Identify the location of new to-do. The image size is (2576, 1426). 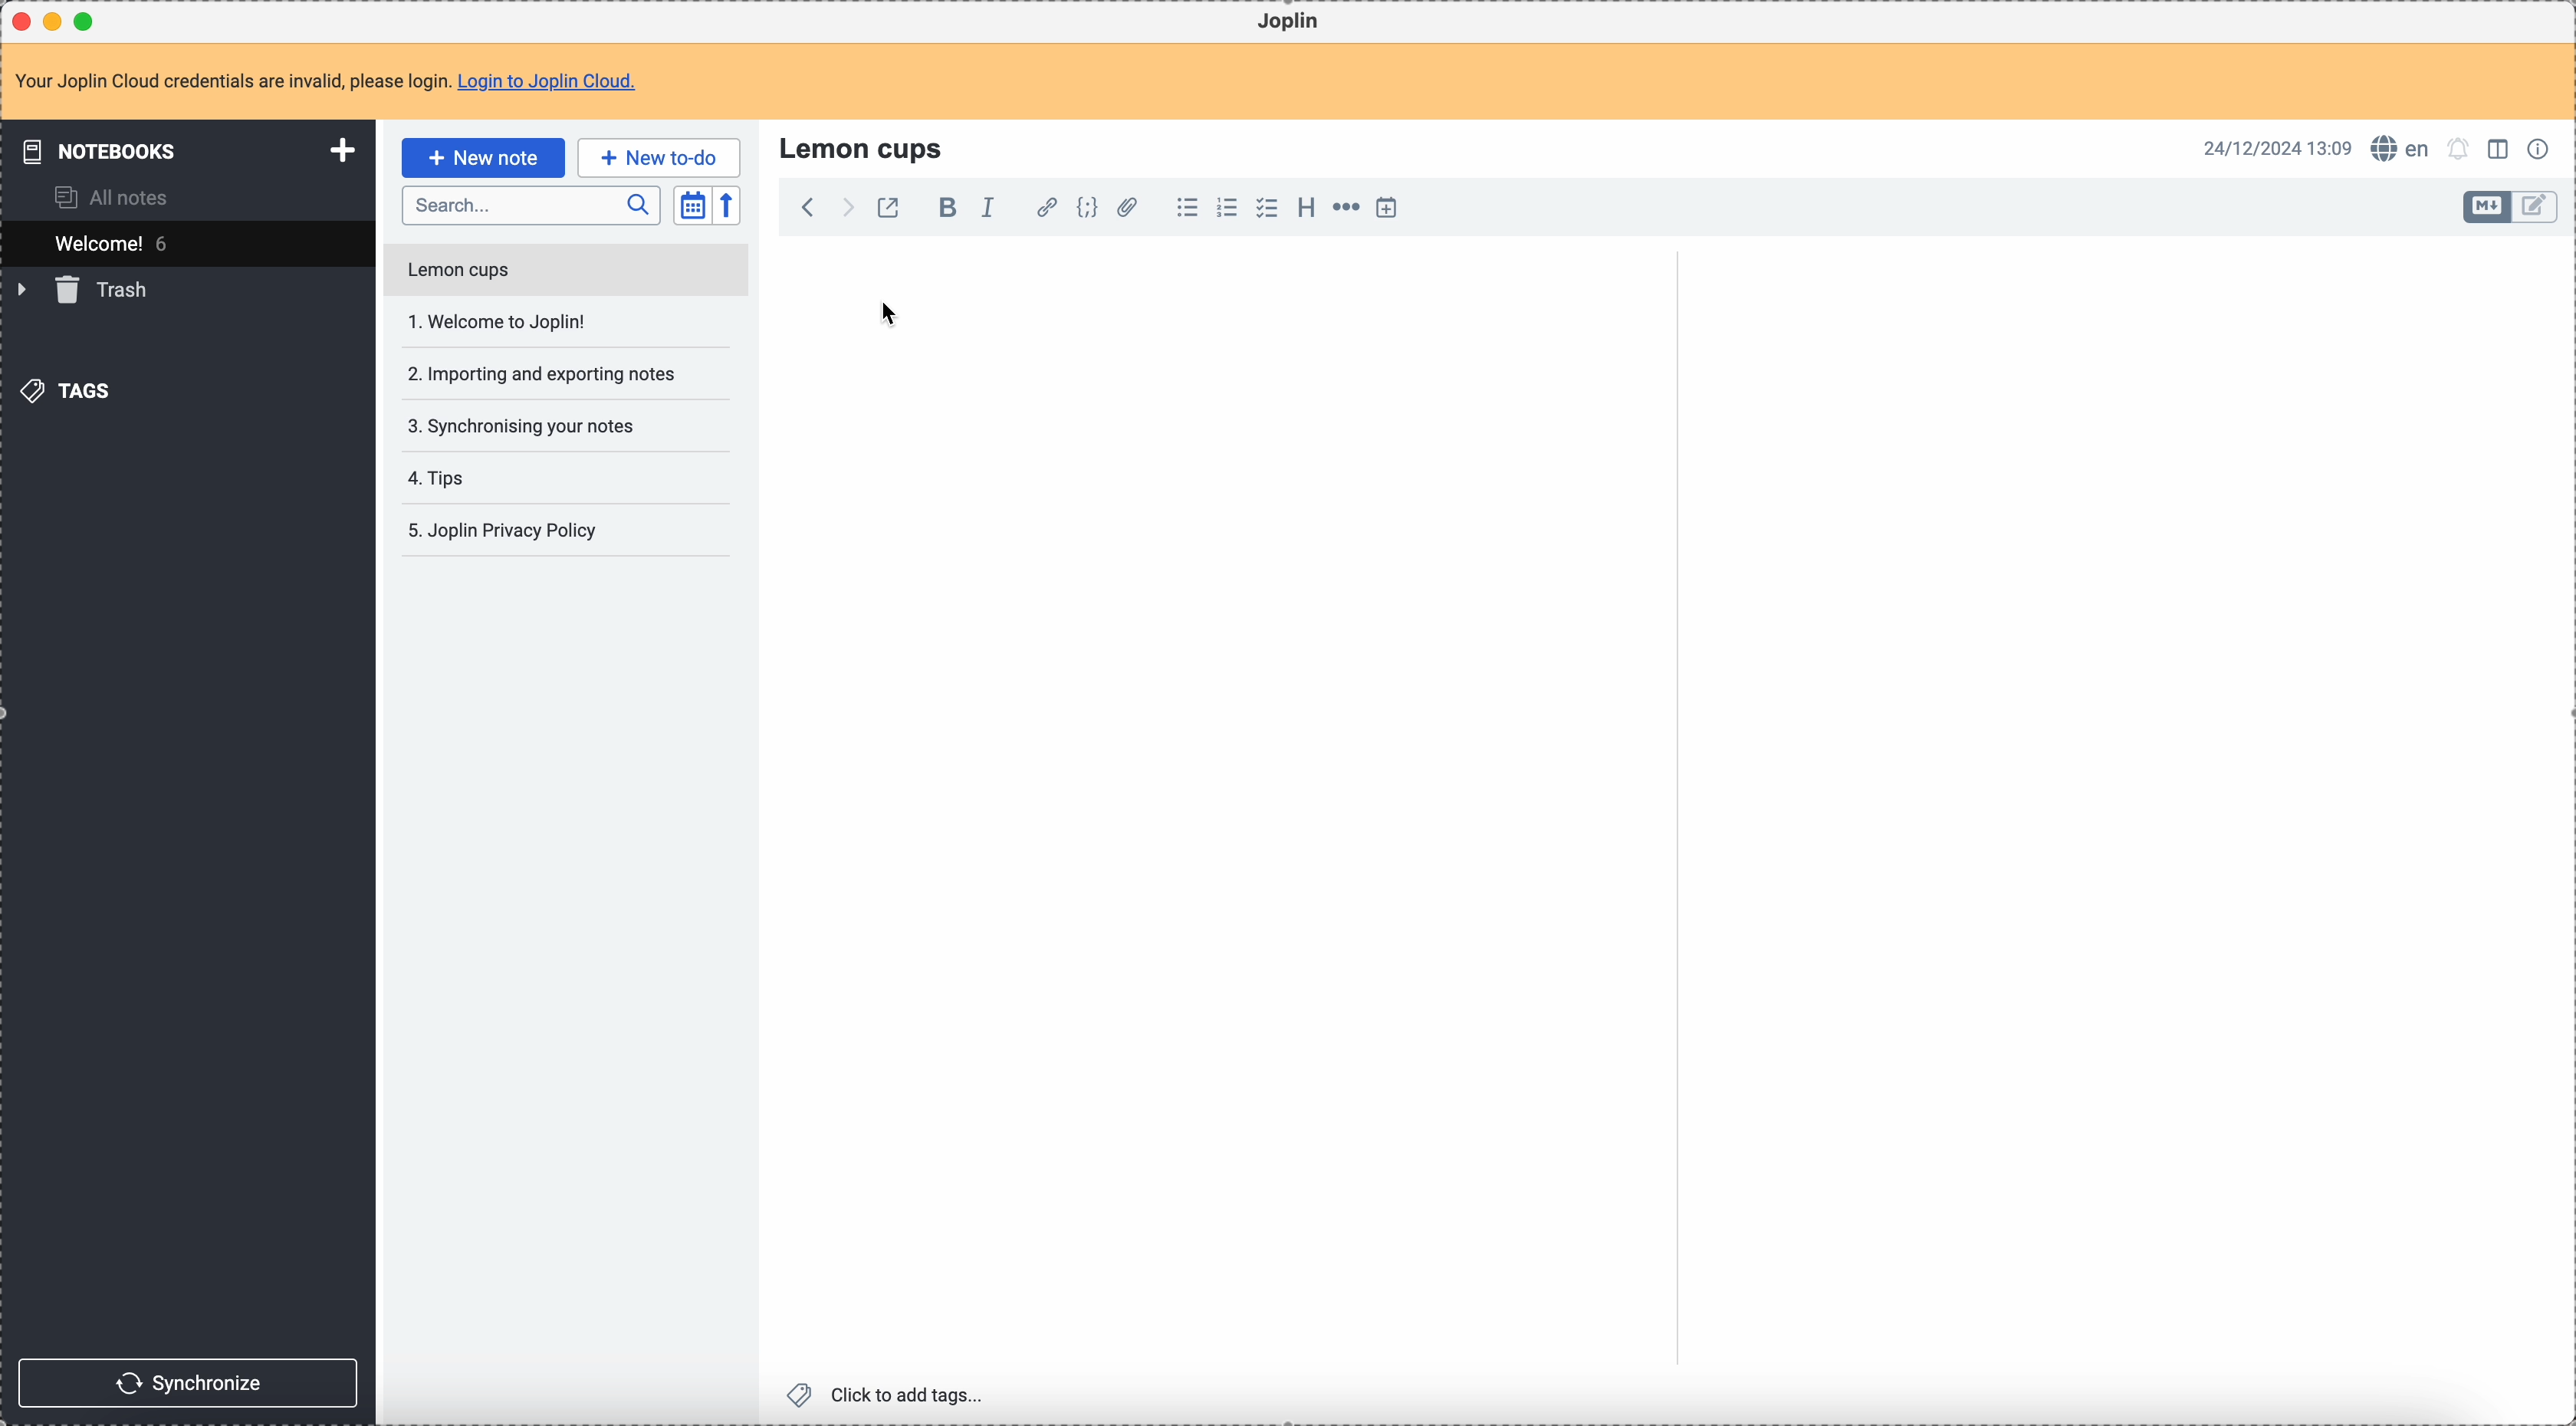
(659, 157).